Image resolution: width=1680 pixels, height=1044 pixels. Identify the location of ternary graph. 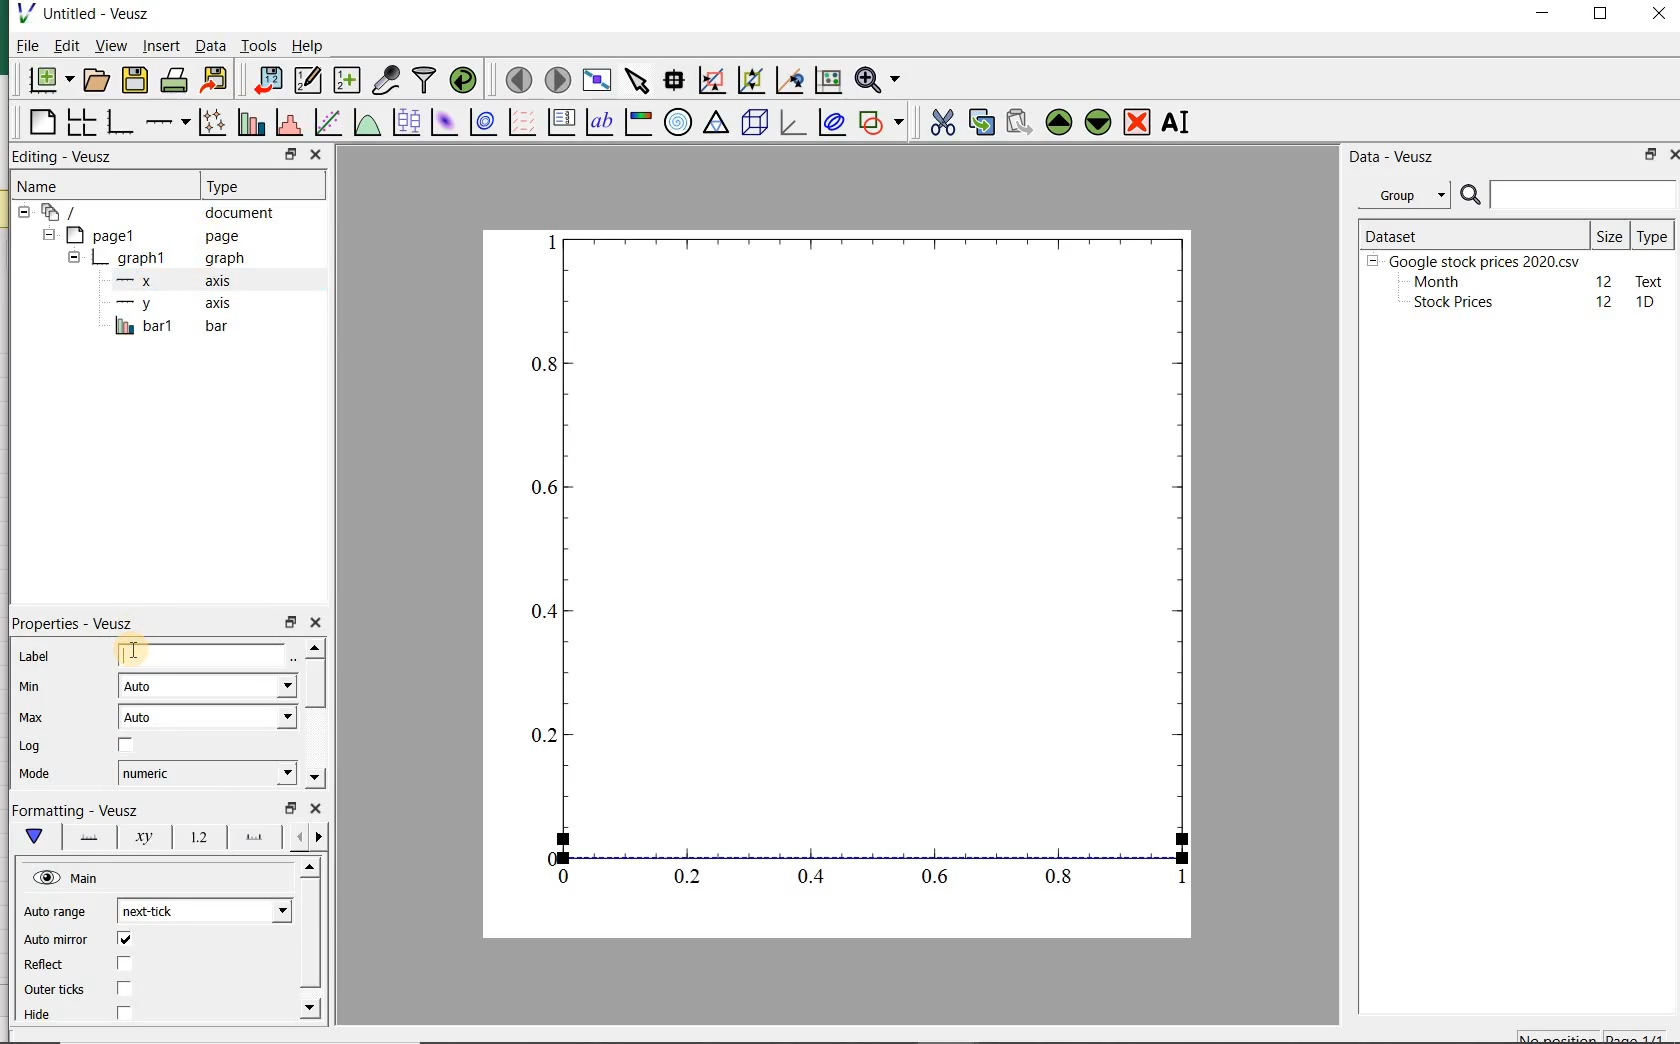
(715, 124).